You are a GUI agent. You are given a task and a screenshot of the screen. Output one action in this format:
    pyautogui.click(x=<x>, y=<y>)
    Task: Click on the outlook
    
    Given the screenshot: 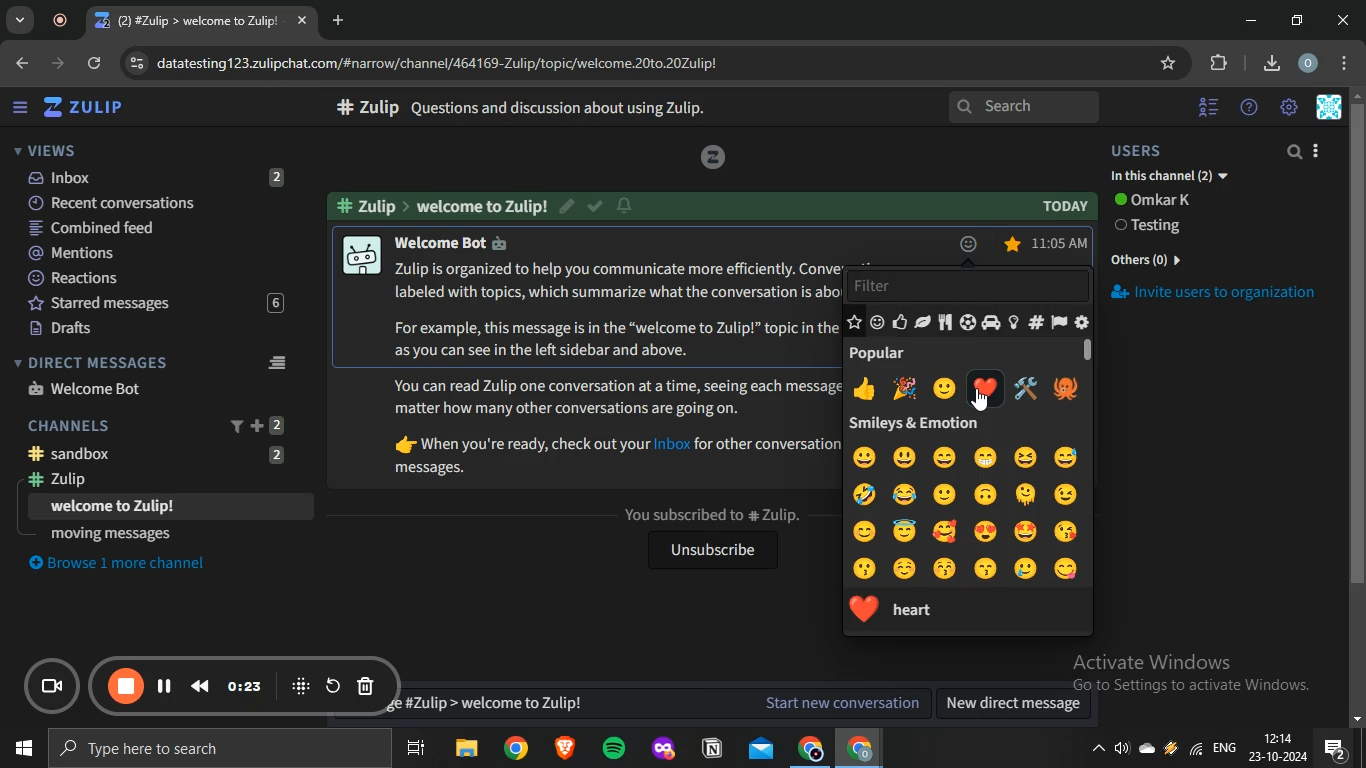 What is the action you would take?
    pyautogui.click(x=762, y=748)
    